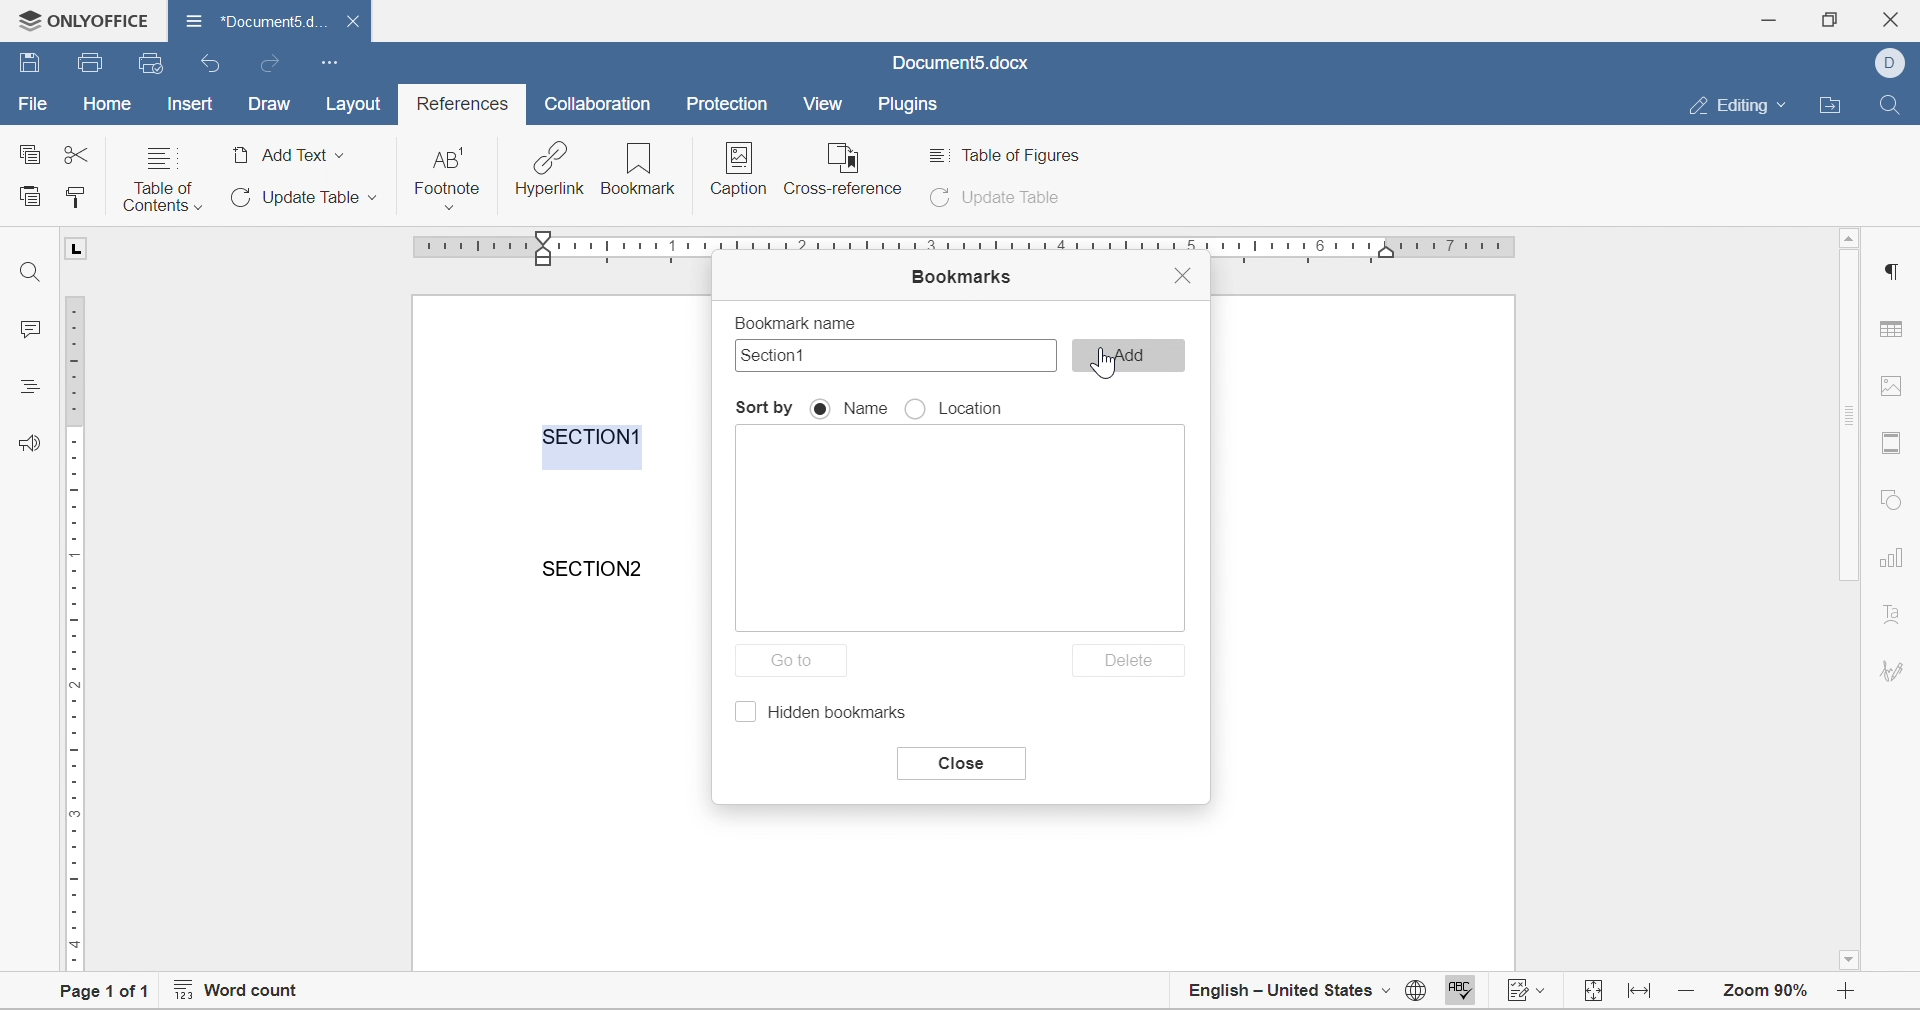 This screenshot has height=1010, width=1920. I want to click on file, so click(31, 104).